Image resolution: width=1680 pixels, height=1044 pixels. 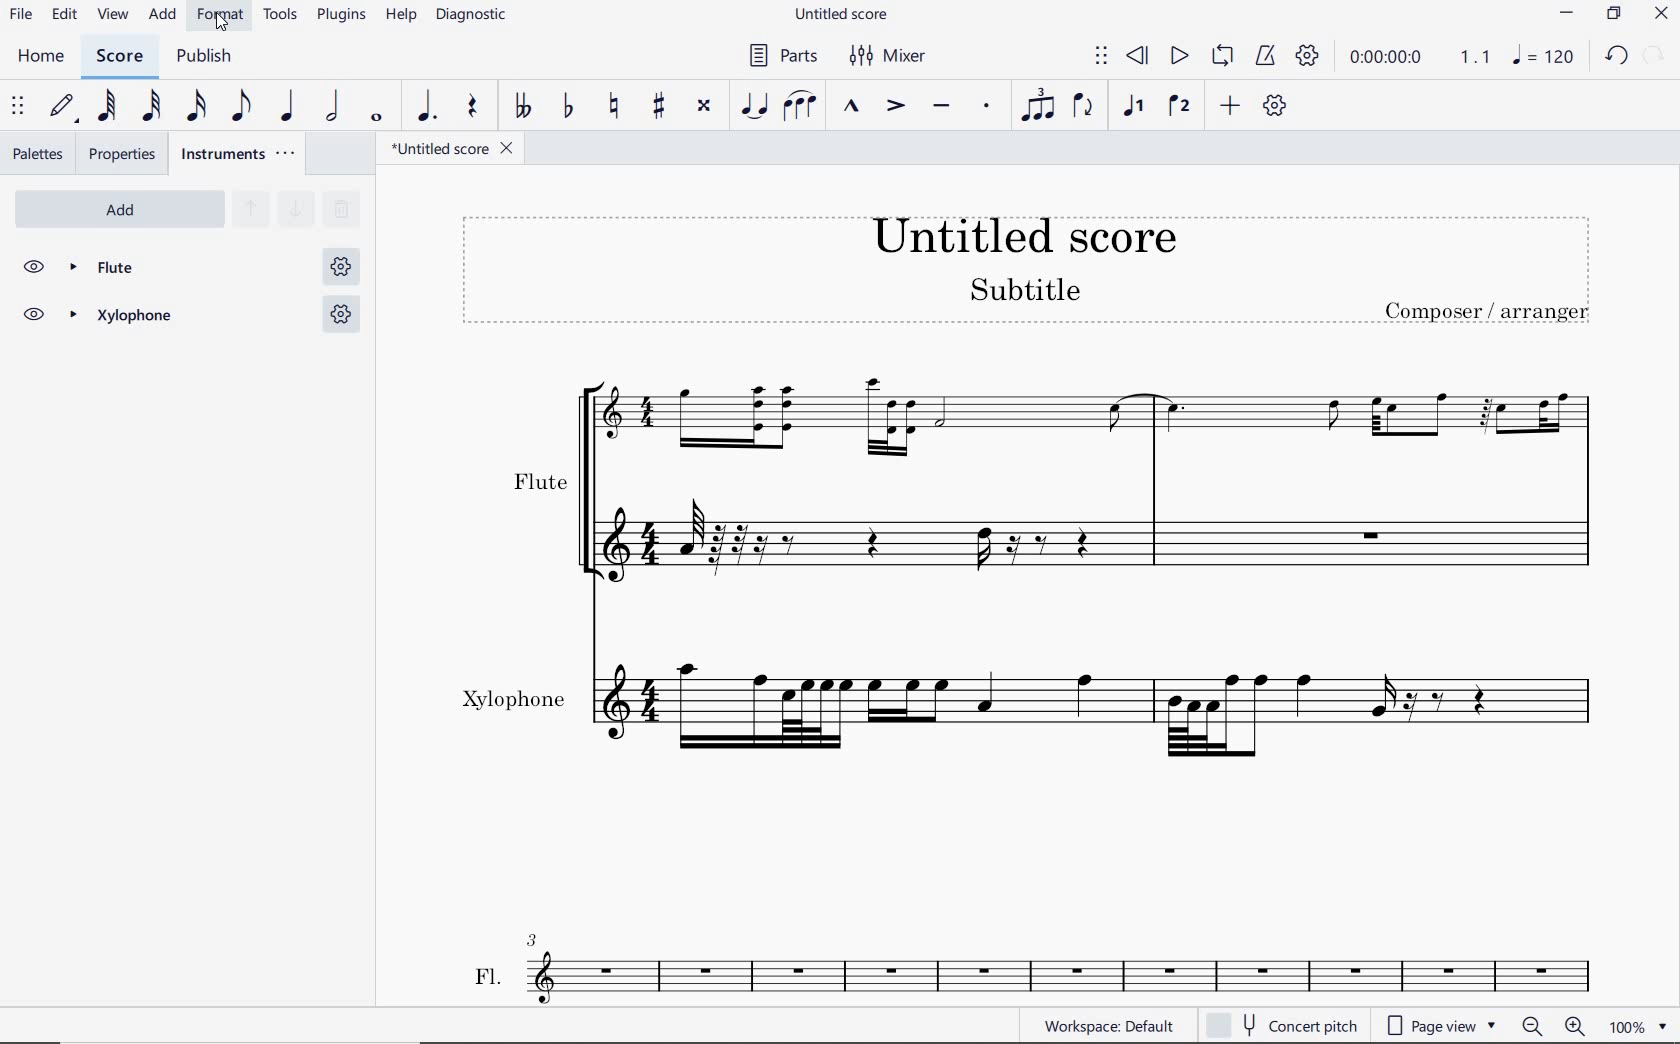 I want to click on ADD, so click(x=116, y=207).